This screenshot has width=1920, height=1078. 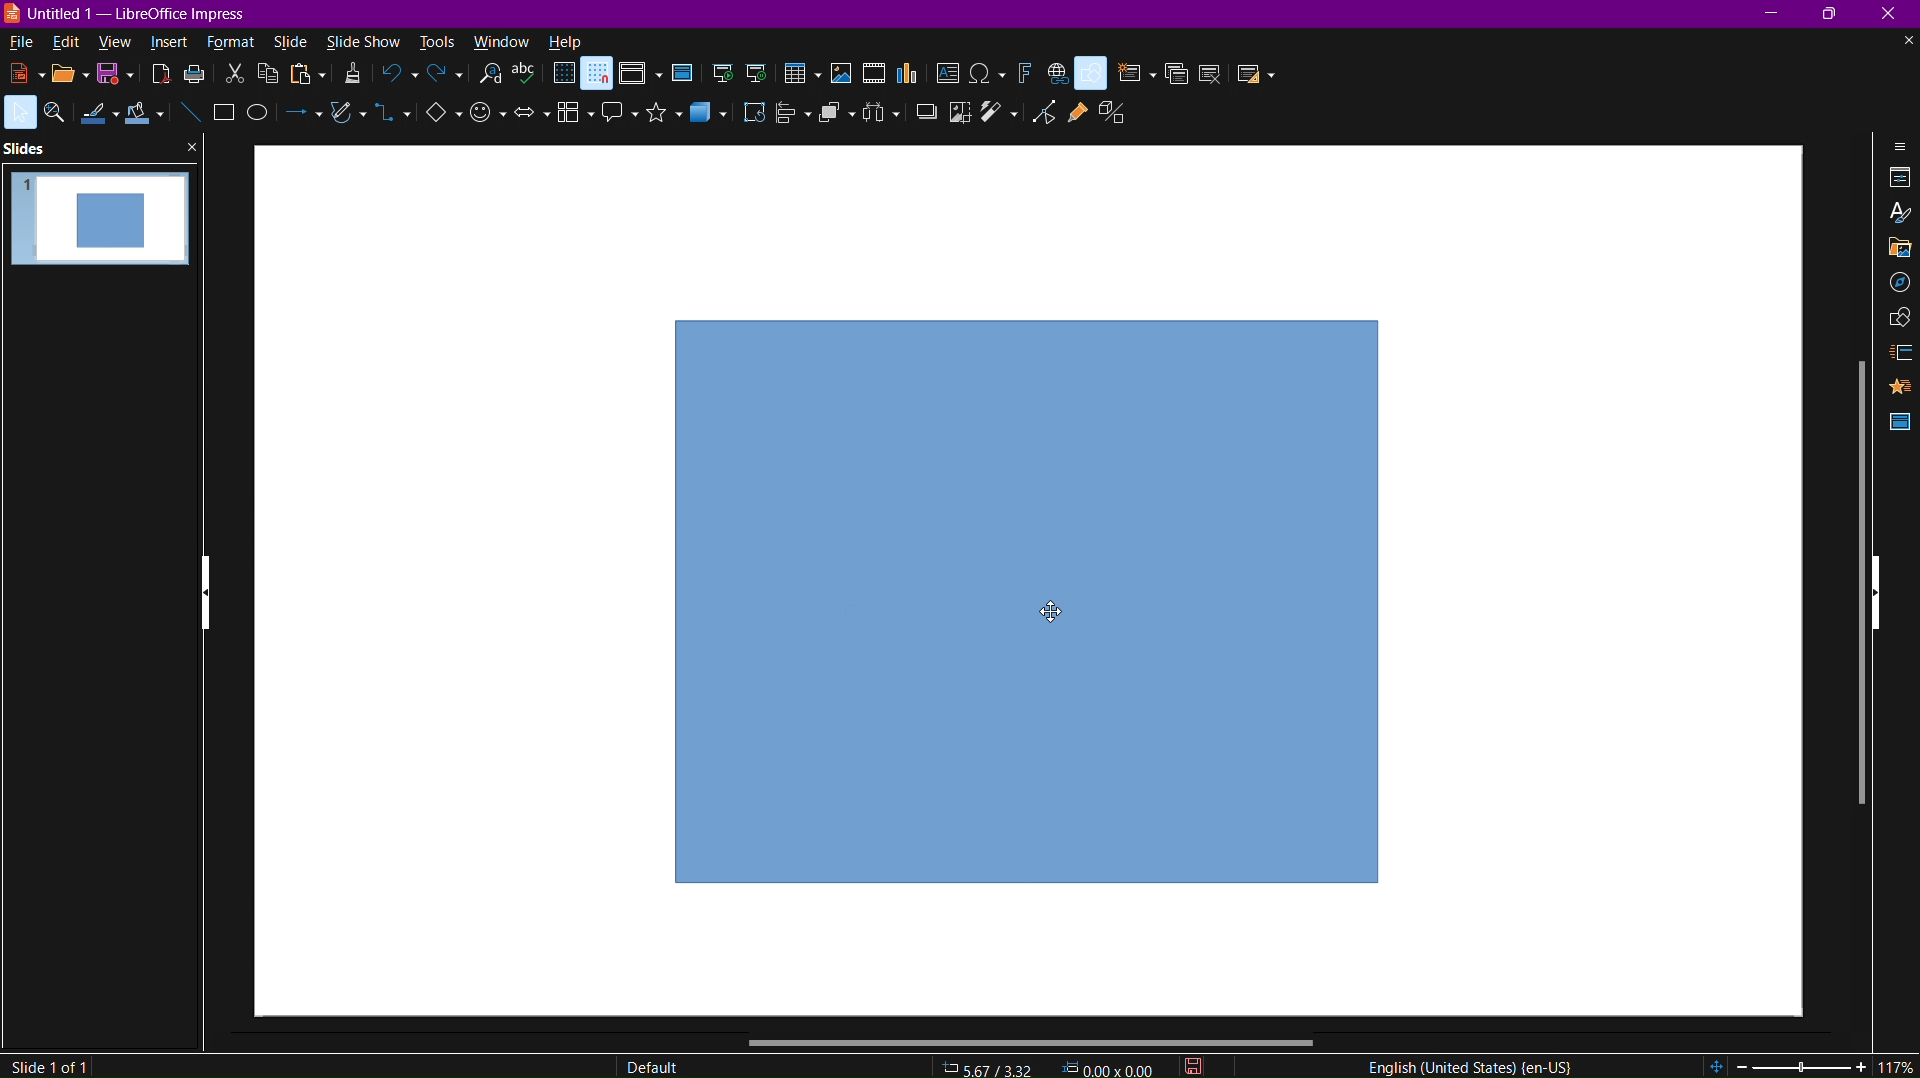 What do you see at coordinates (1253, 73) in the screenshot?
I see `Slide Layout` at bounding box center [1253, 73].